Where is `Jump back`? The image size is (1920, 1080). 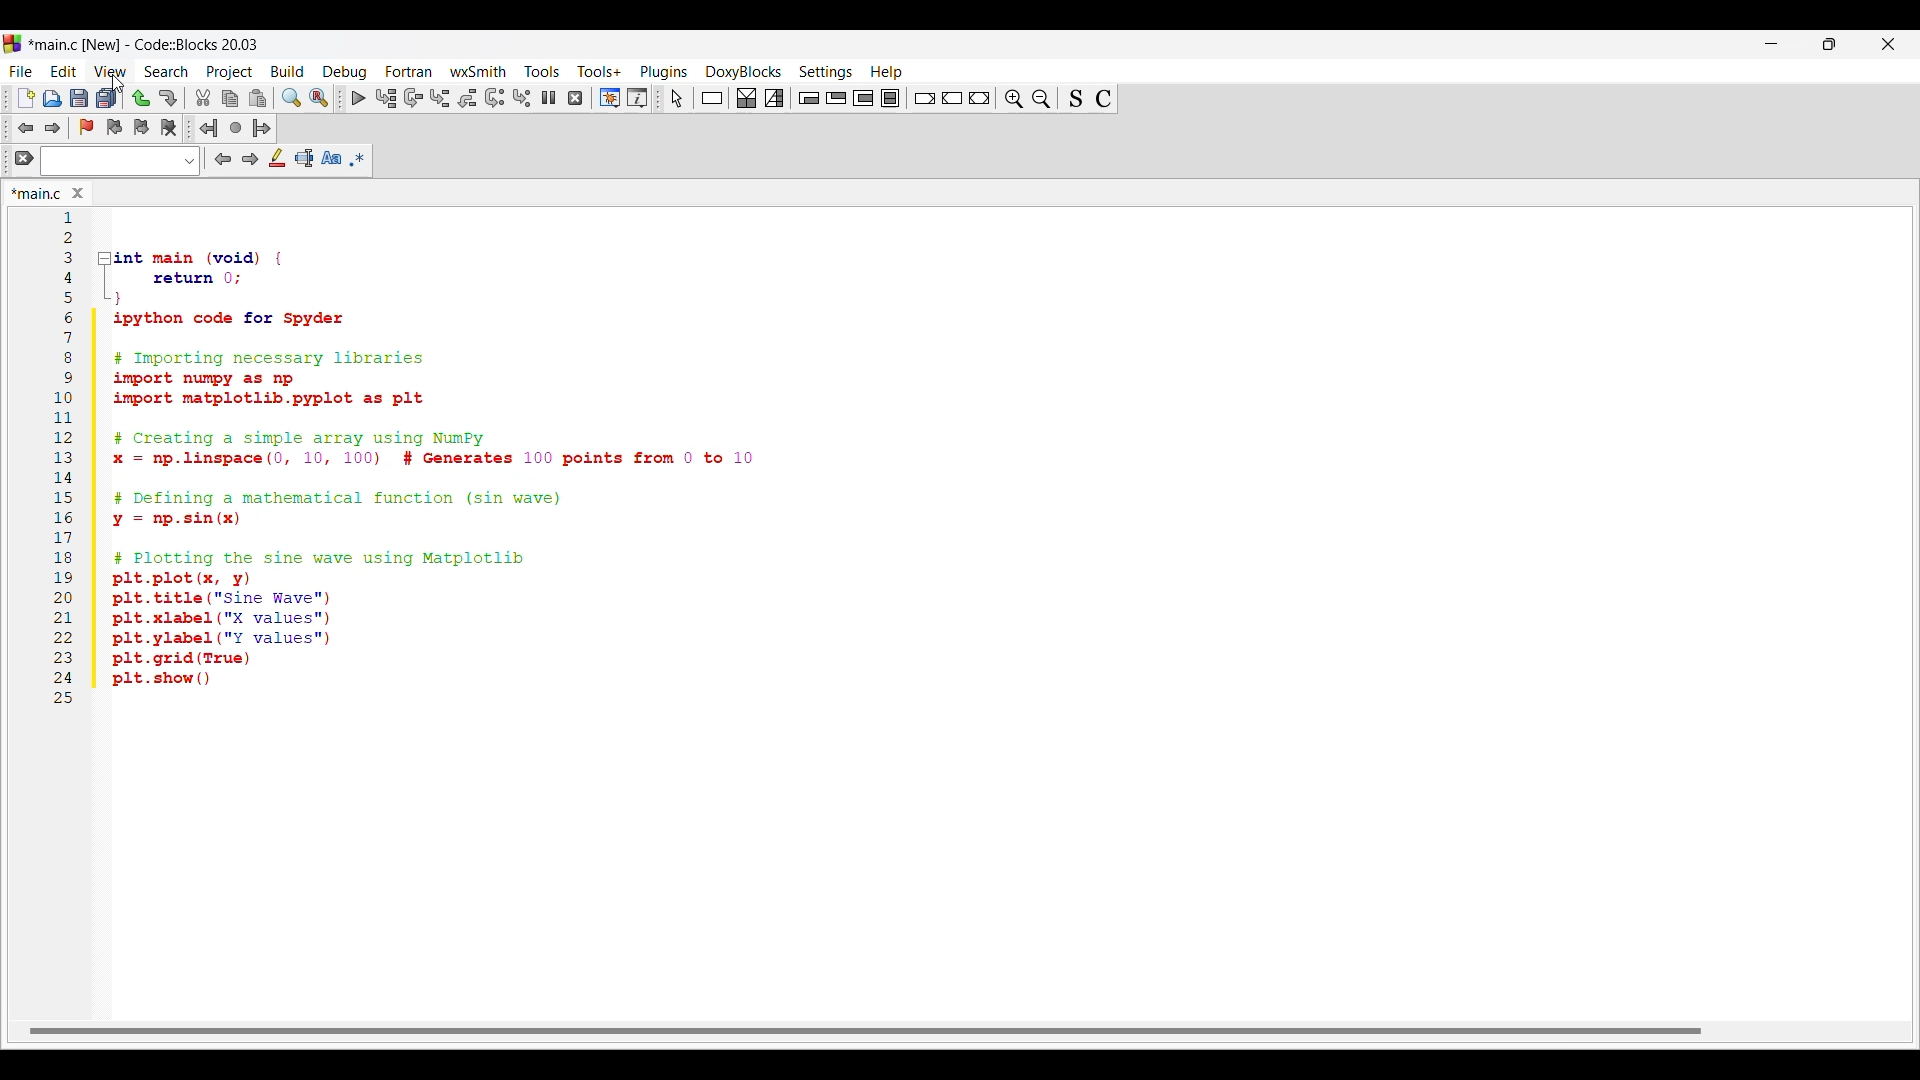 Jump back is located at coordinates (24, 128).